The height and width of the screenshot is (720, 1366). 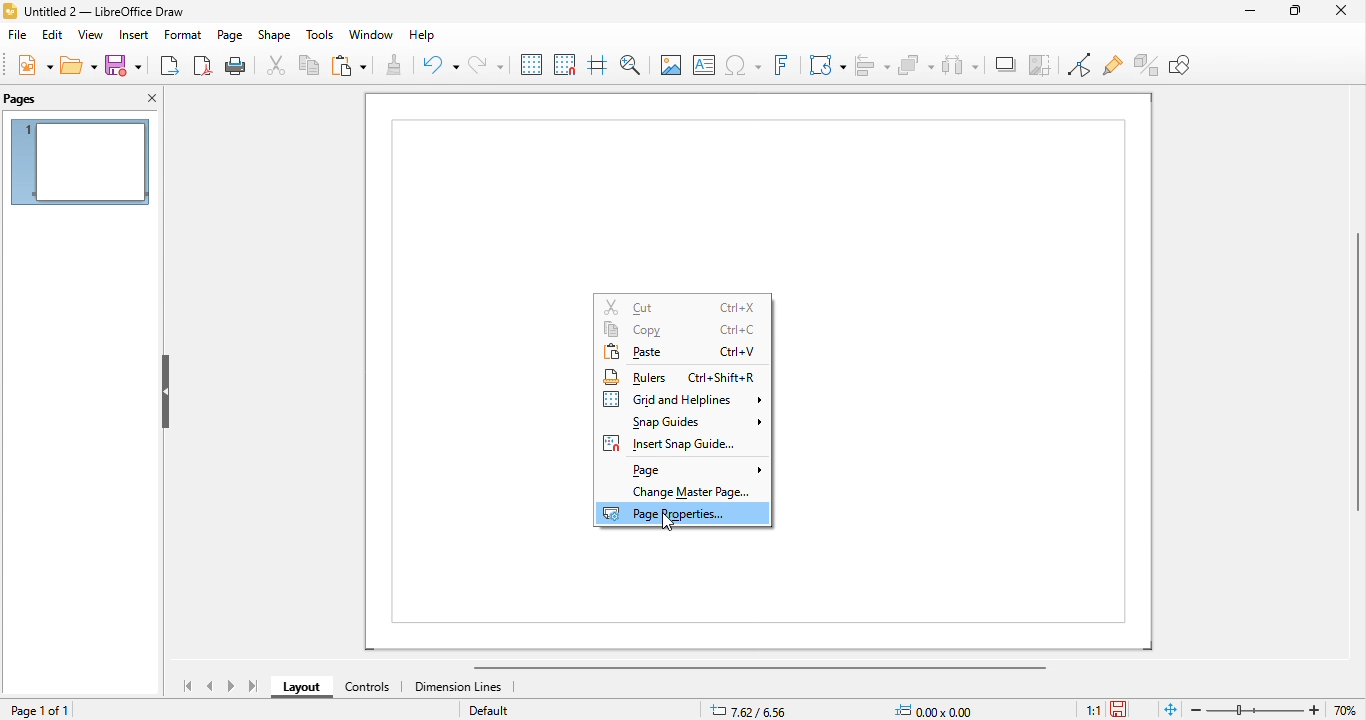 I want to click on snap to grid, so click(x=564, y=64).